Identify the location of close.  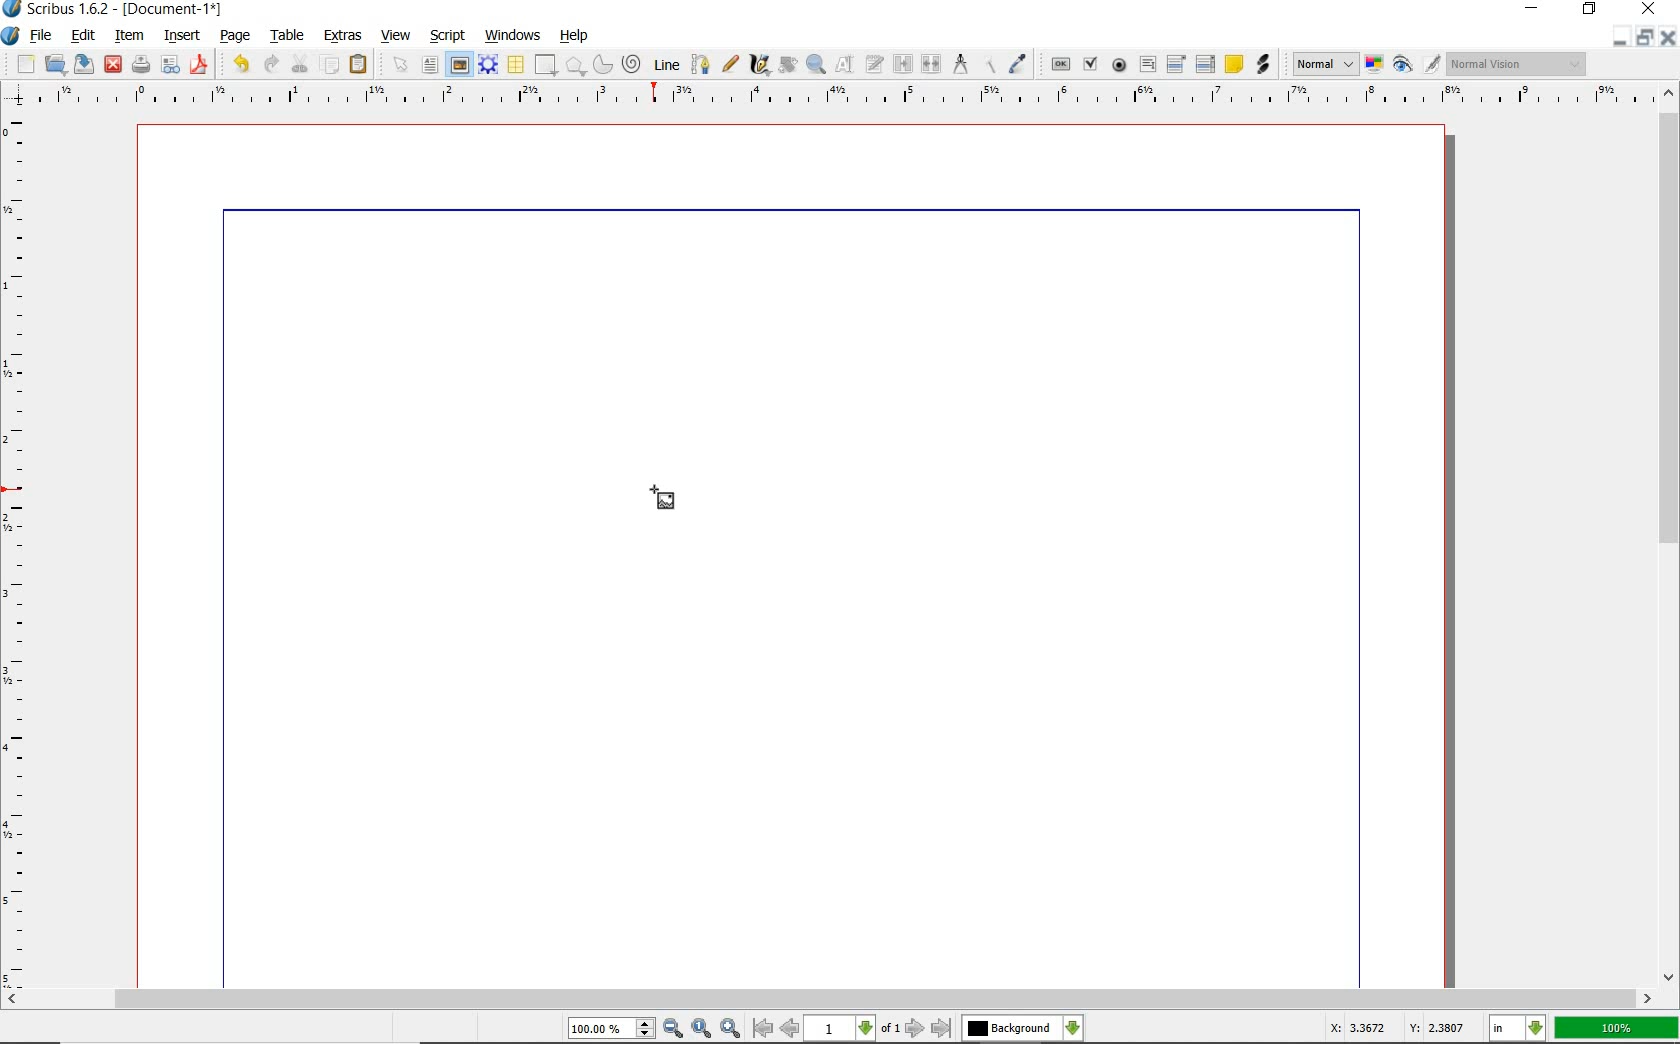
(113, 64).